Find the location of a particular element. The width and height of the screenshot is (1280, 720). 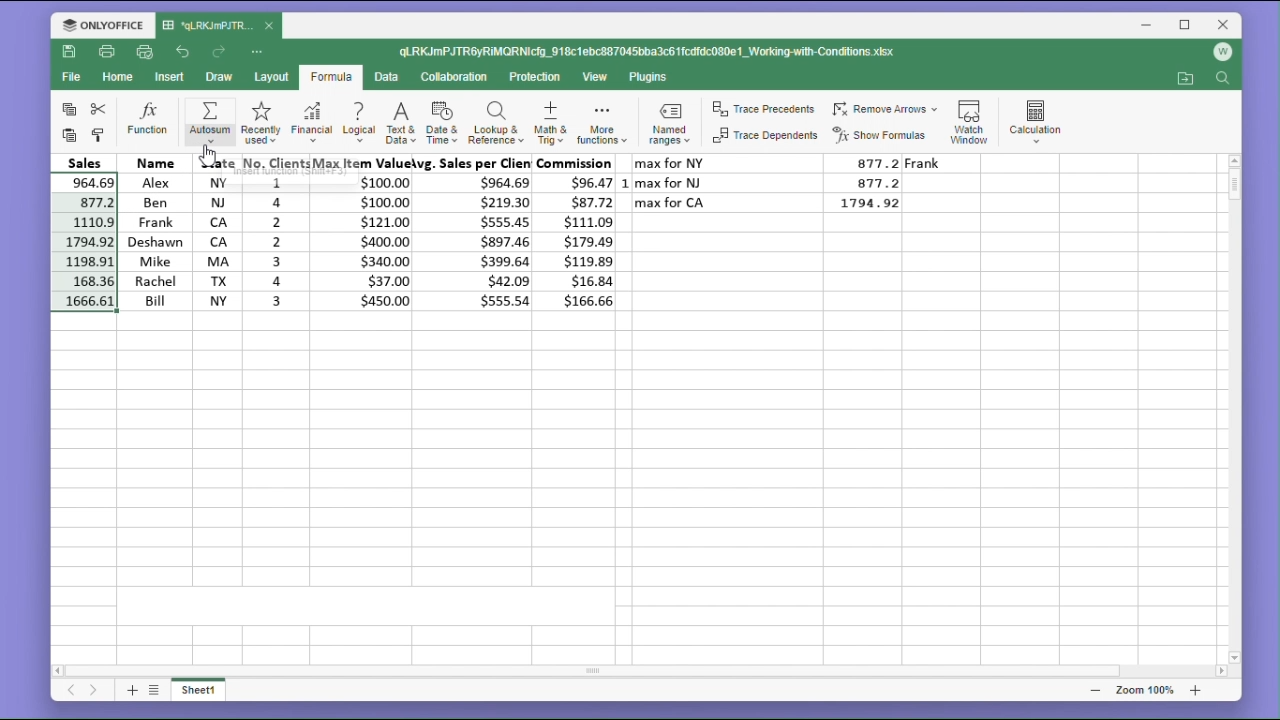

layout is located at coordinates (270, 78).